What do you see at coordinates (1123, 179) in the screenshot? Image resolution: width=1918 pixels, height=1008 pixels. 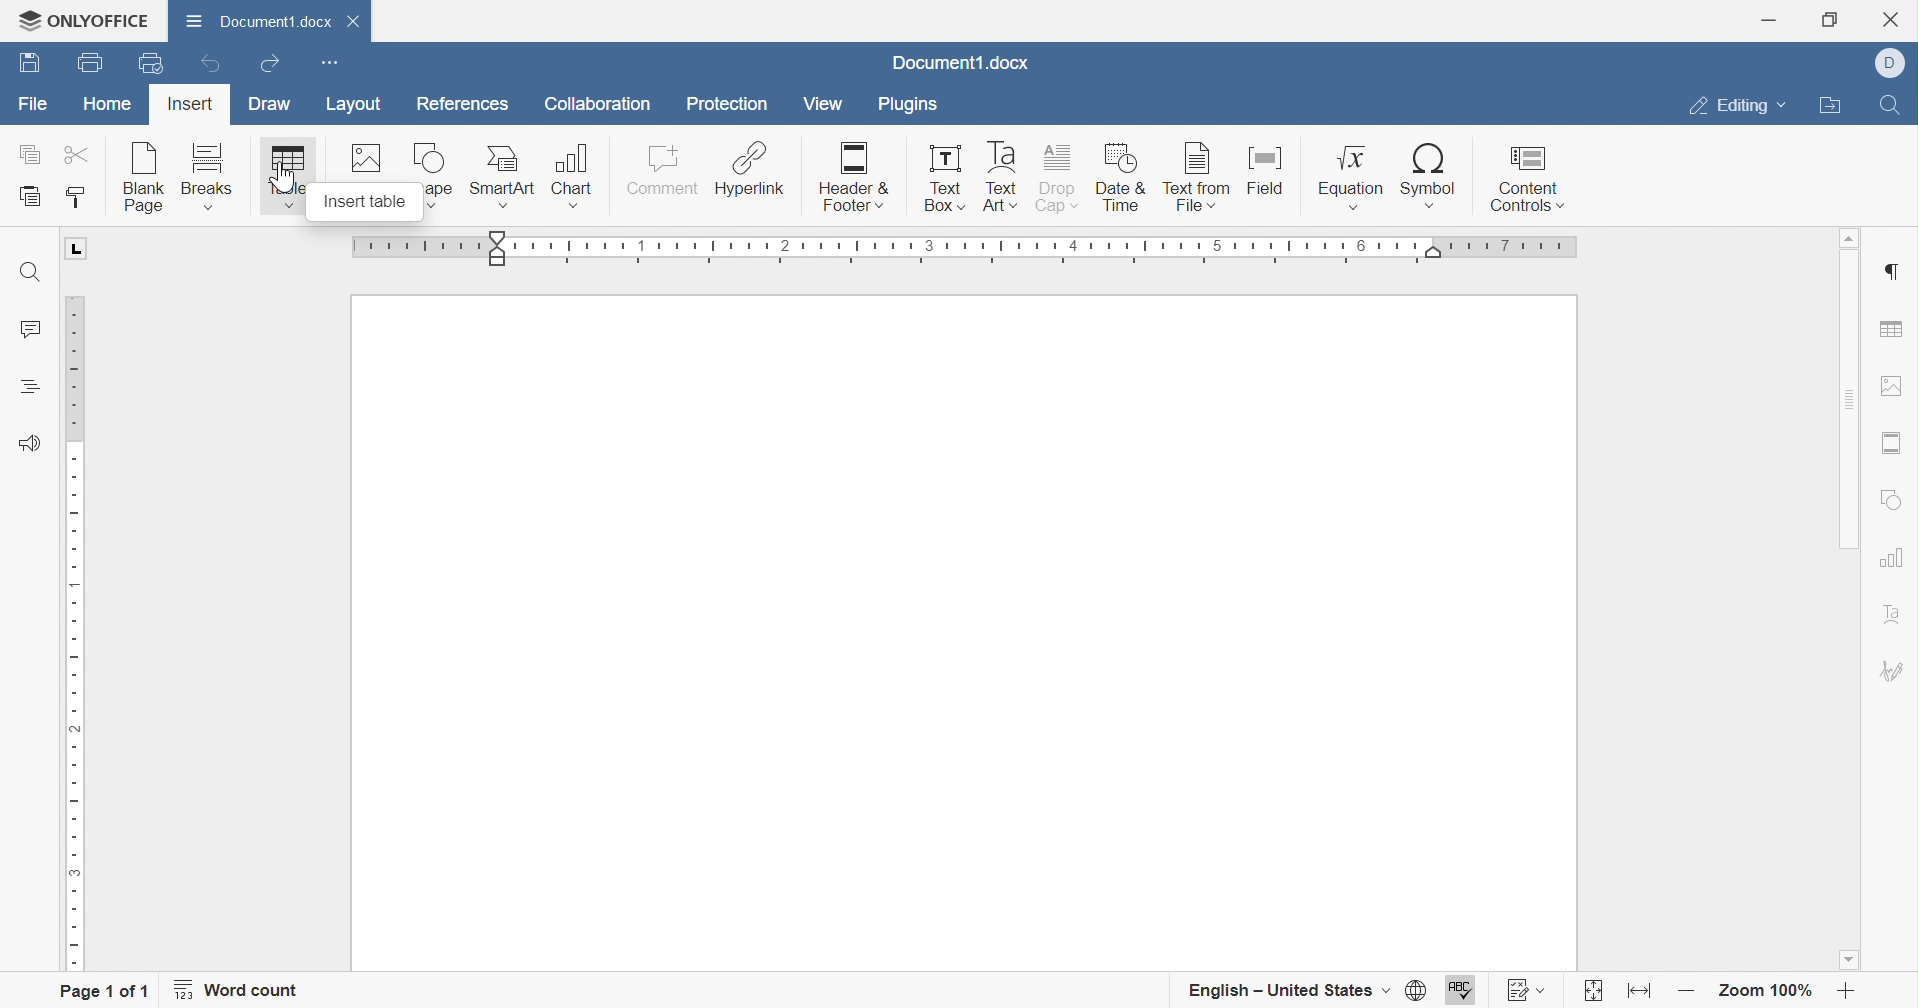 I see `Date & time` at bounding box center [1123, 179].